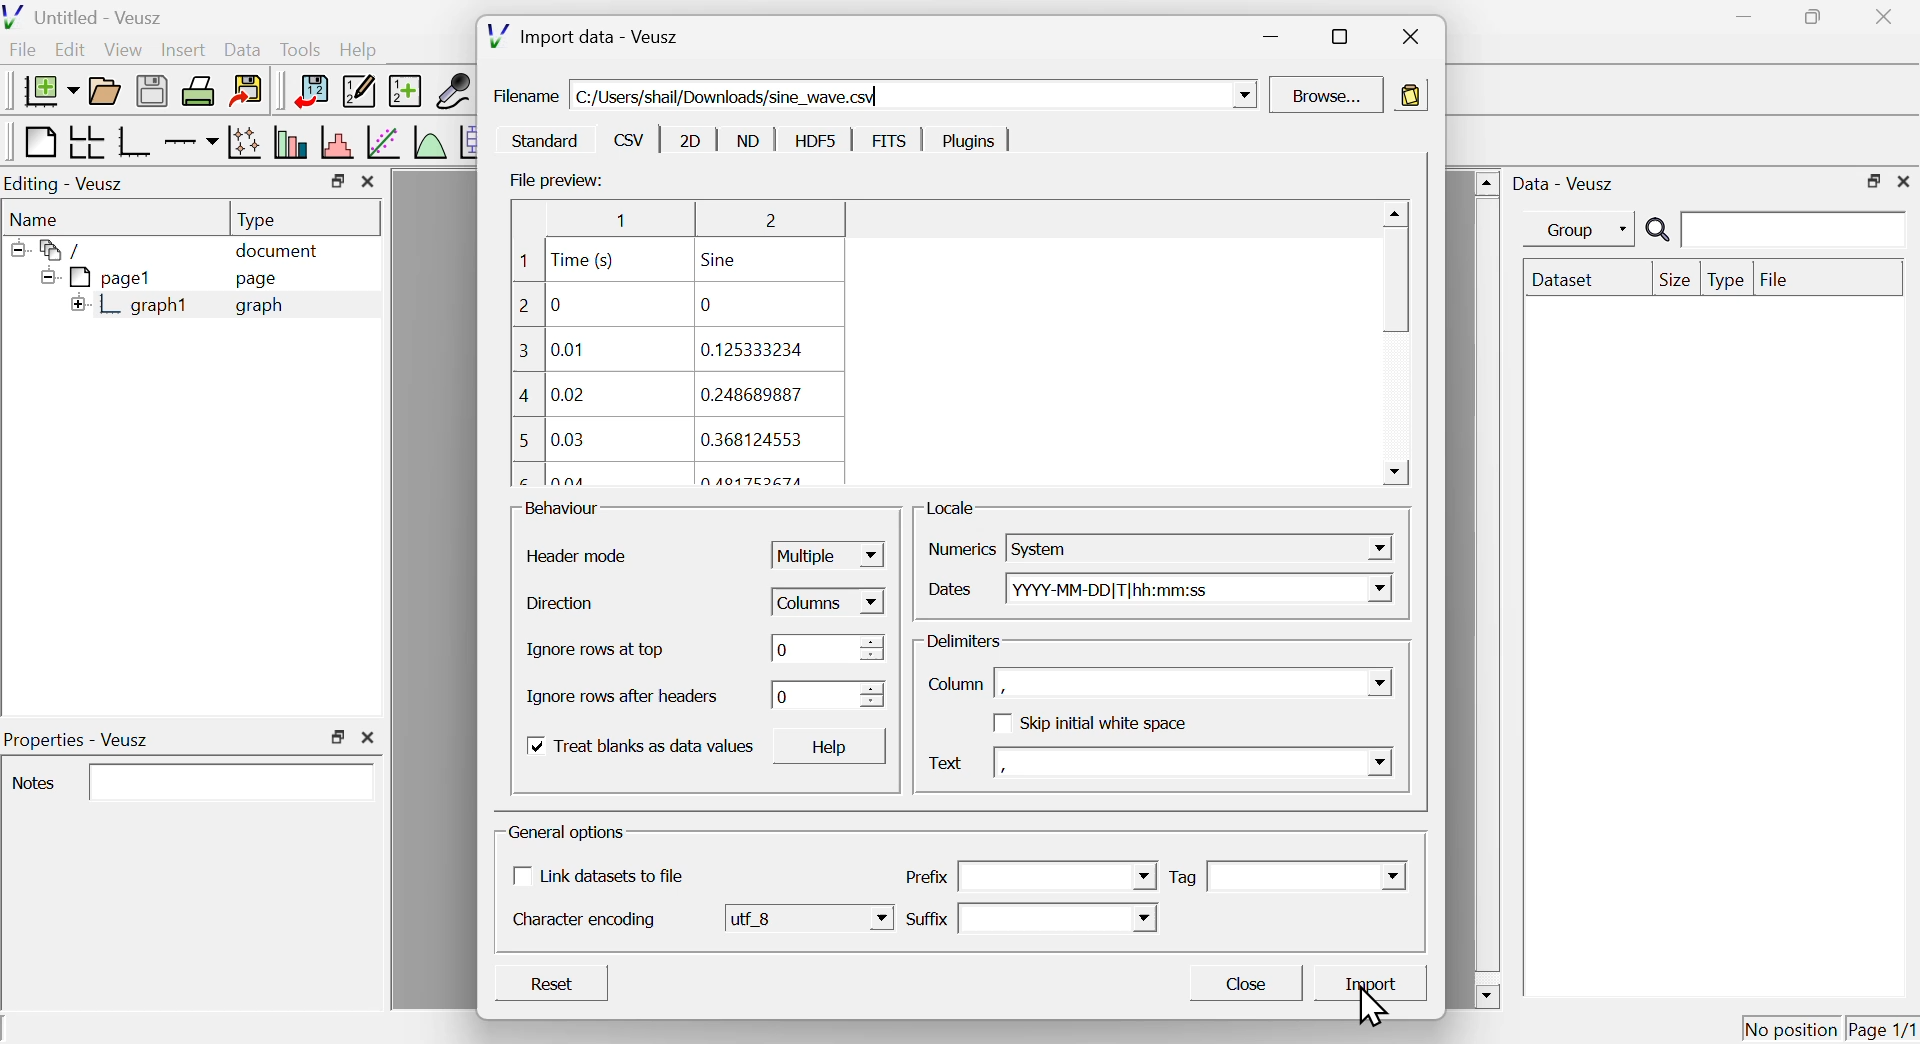  What do you see at coordinates (519, 876) in the screenshot?
I see `off` at bounding box center [519, 876].